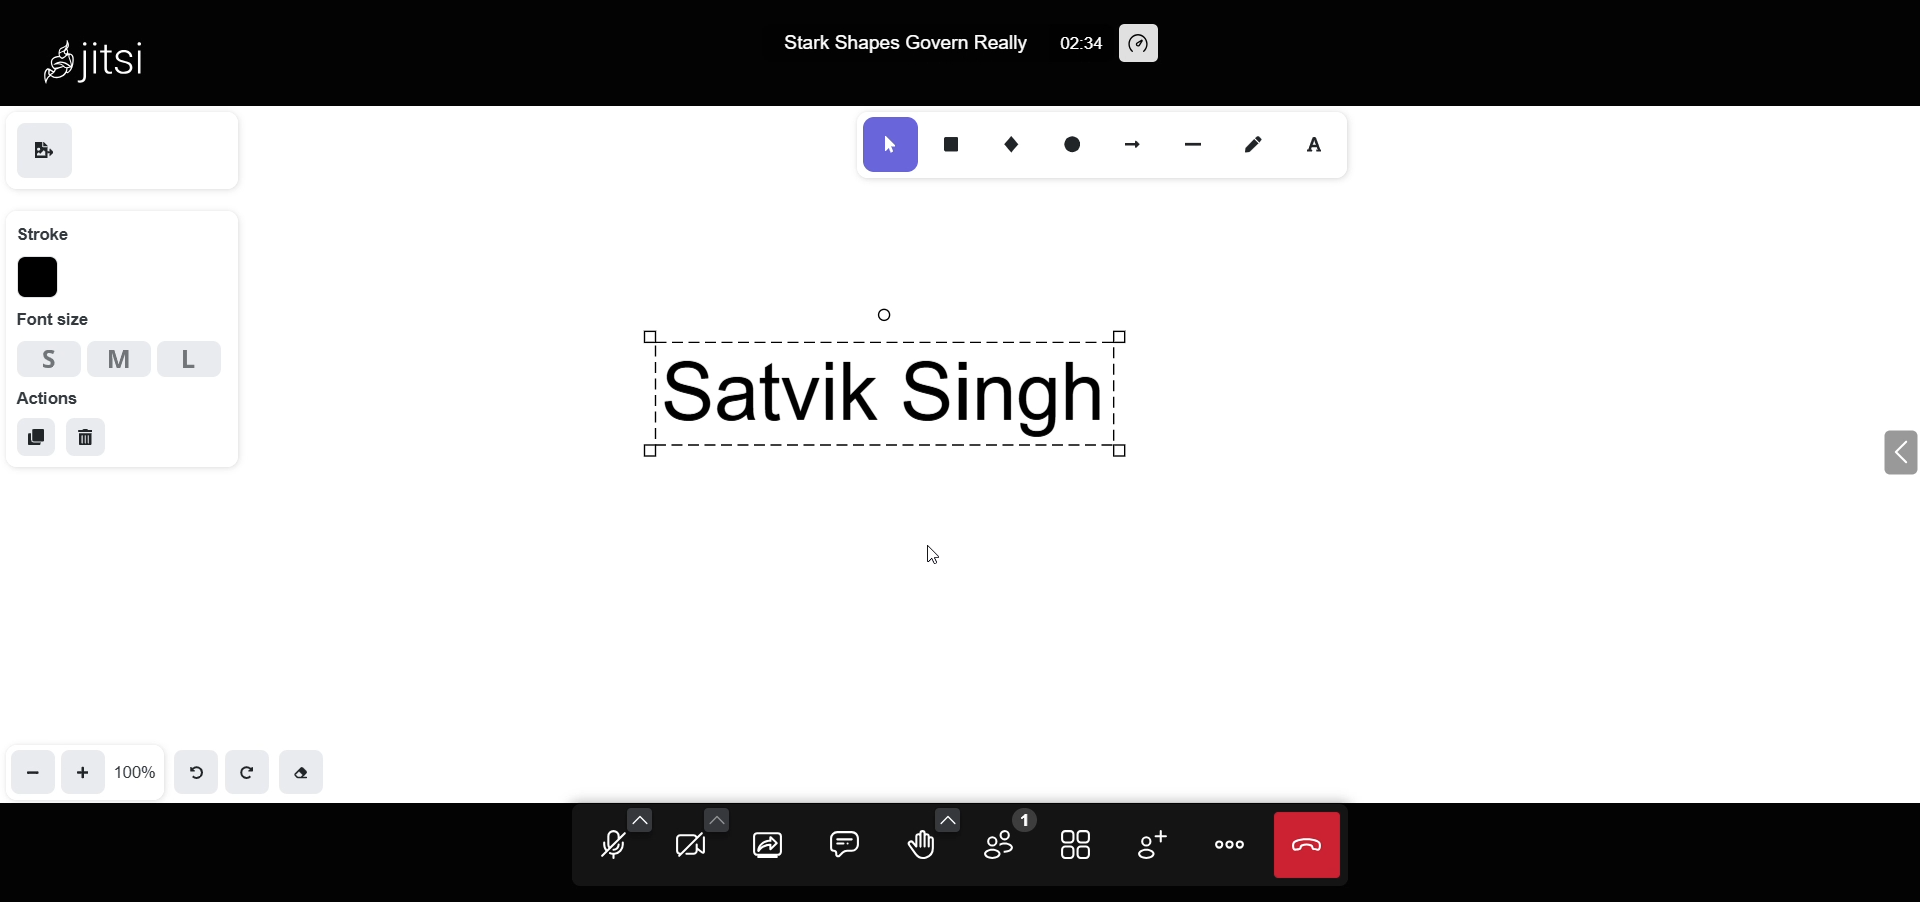 The height and width of the screenshot is (902, 1920). Describe the element at coordinates (1073, 144) in the screenshot. I see `ellipse` at that location.